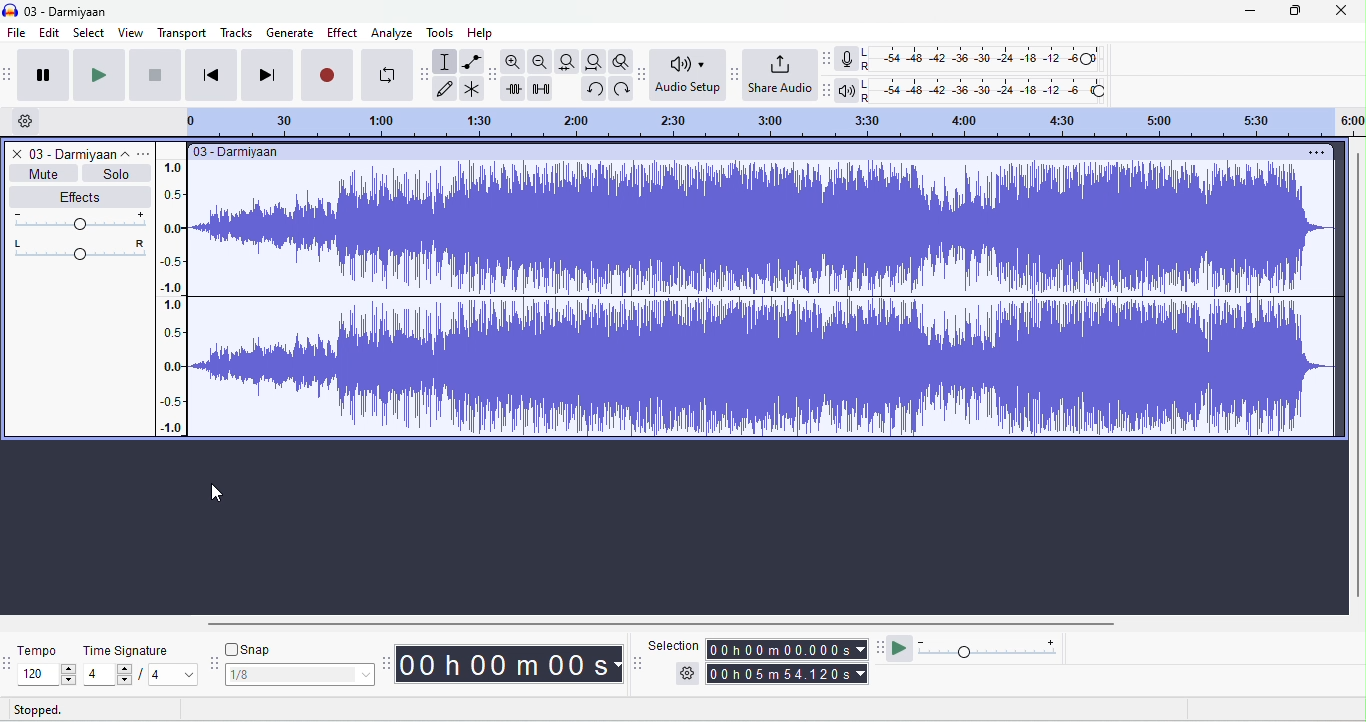 This screenshot has height=722, width=1366. Describe the element at coordinates (139, 674) in the screenshot. I see `select time signature` at that location.